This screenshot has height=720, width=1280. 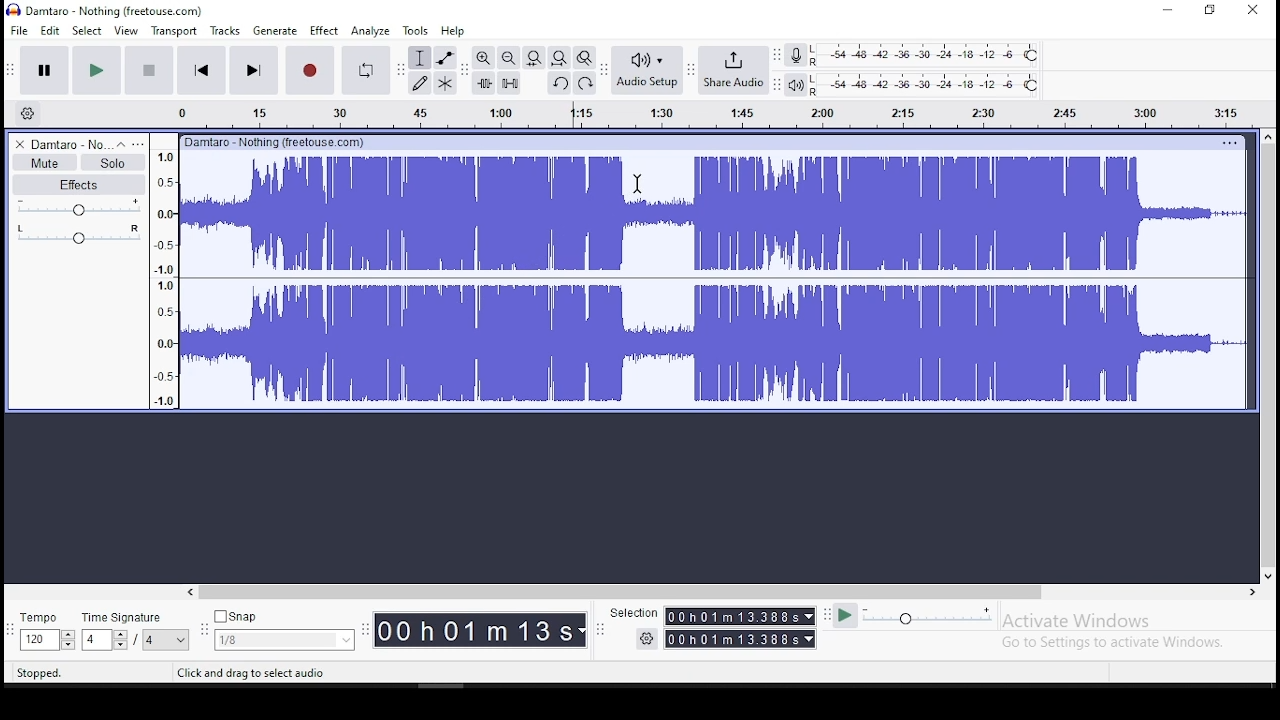 What do you see at coordinates (444, 83) in the screenshot?
I see `multi tool` at bounding box center [444, 83].